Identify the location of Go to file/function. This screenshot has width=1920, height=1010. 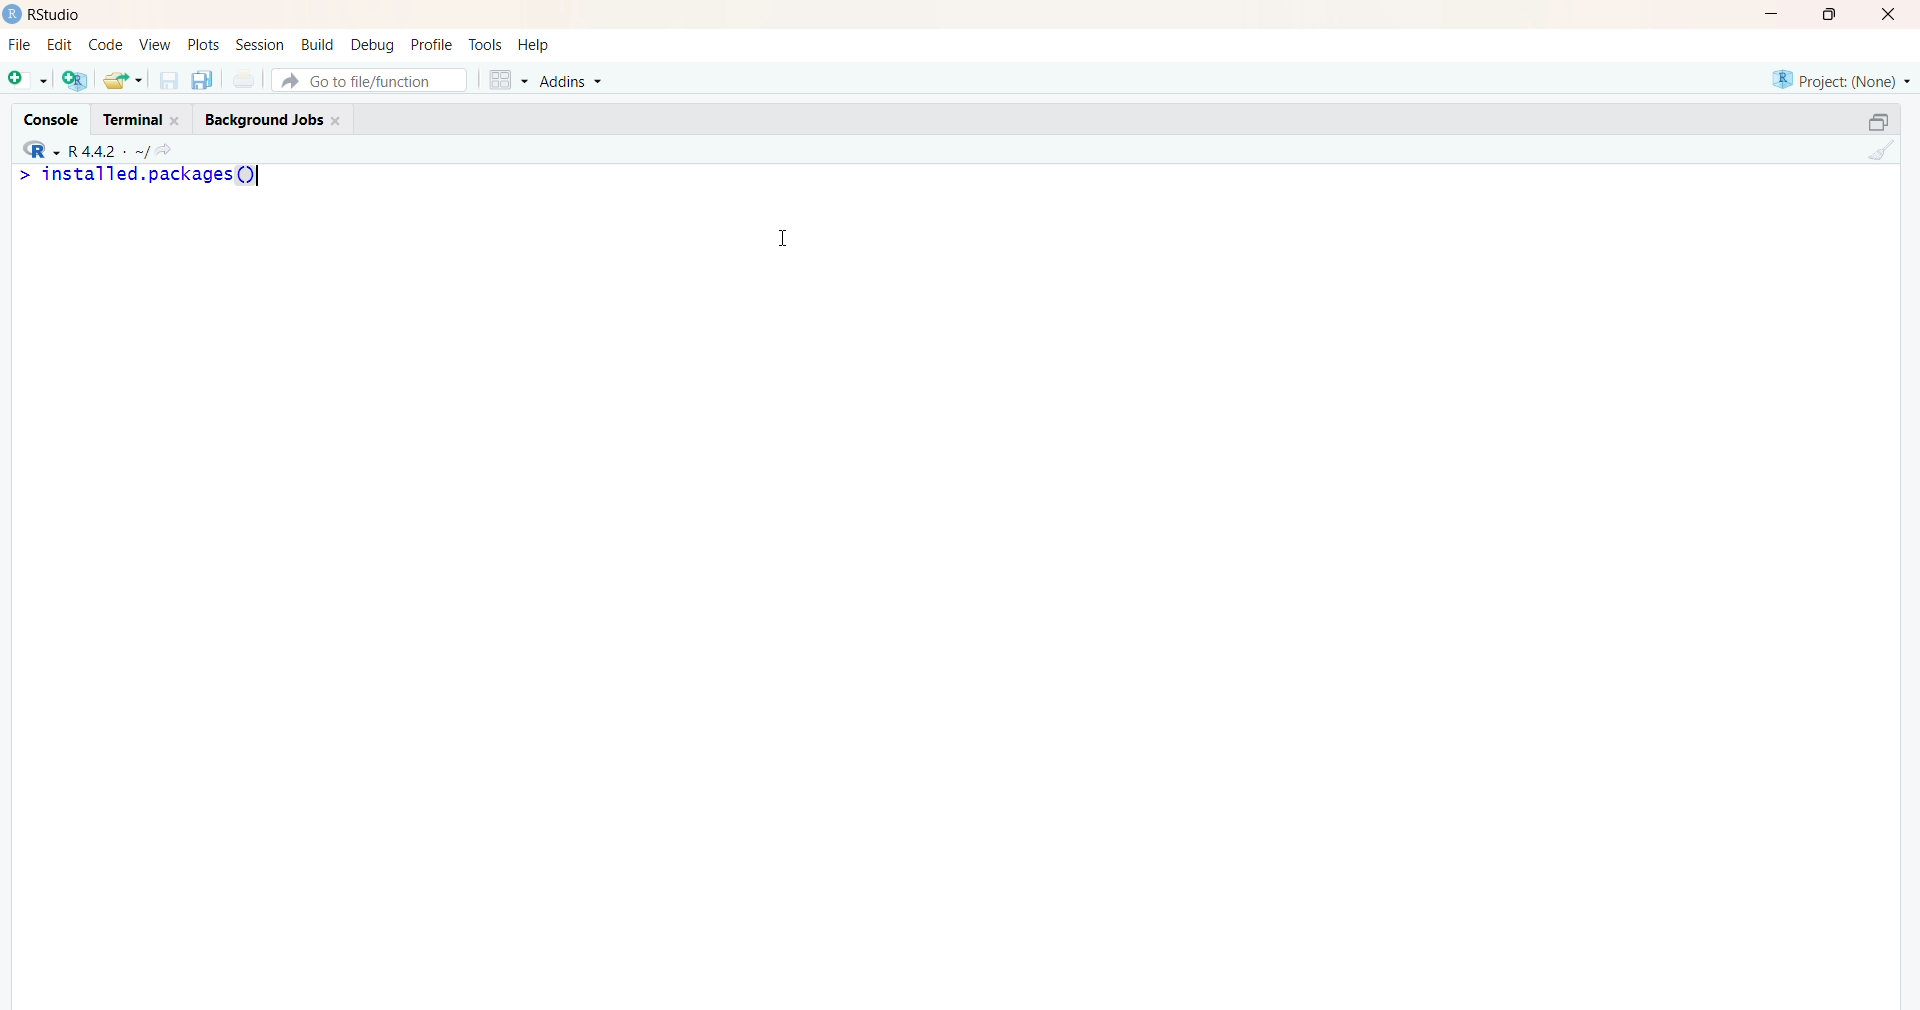
(374, 80).